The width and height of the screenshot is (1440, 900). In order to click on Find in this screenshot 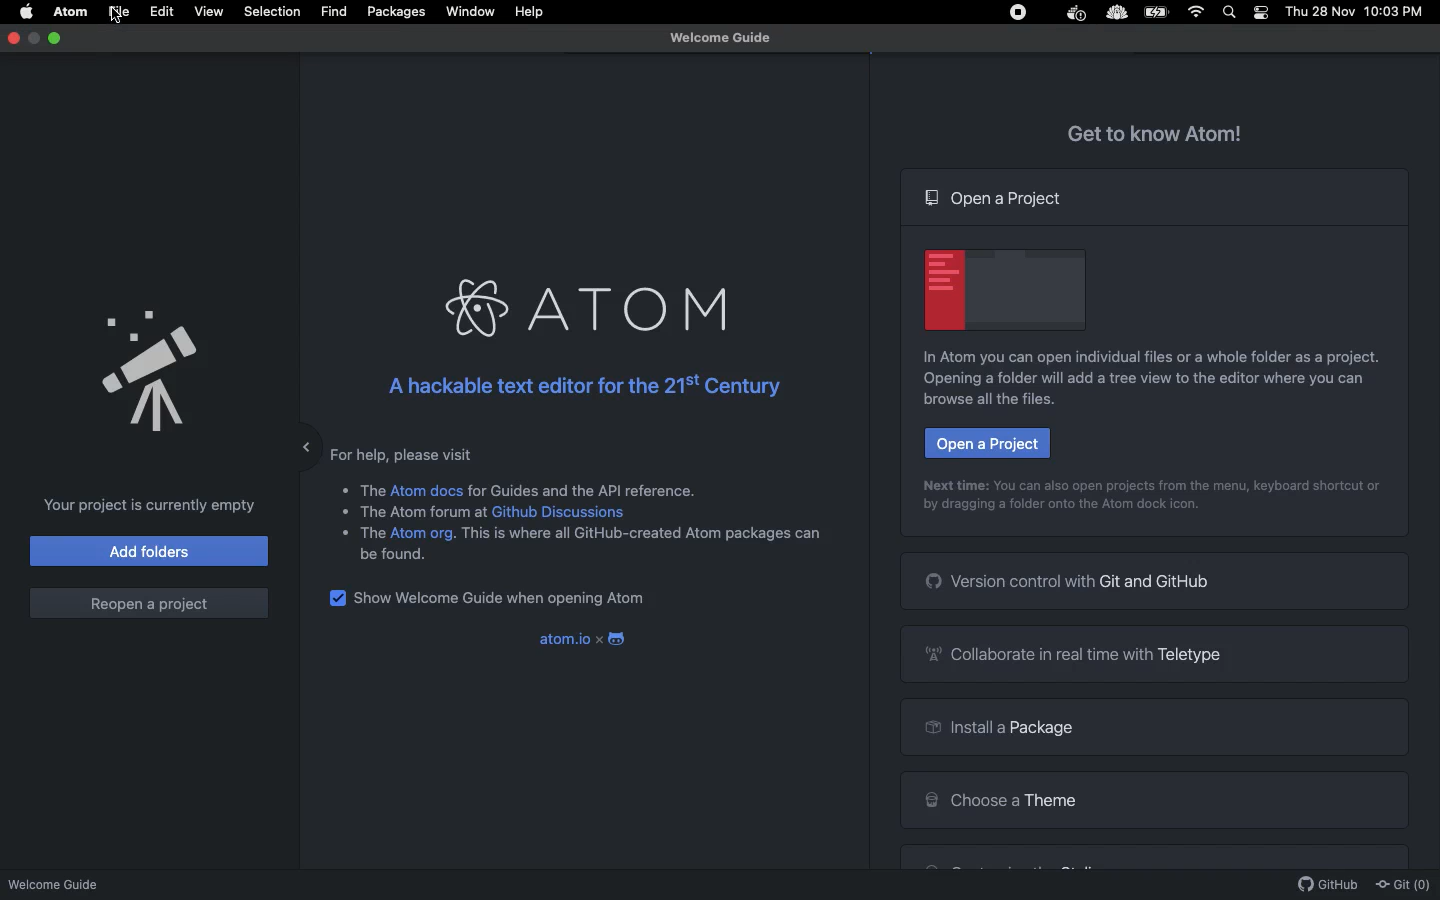, I will do `click(333, 12)`.